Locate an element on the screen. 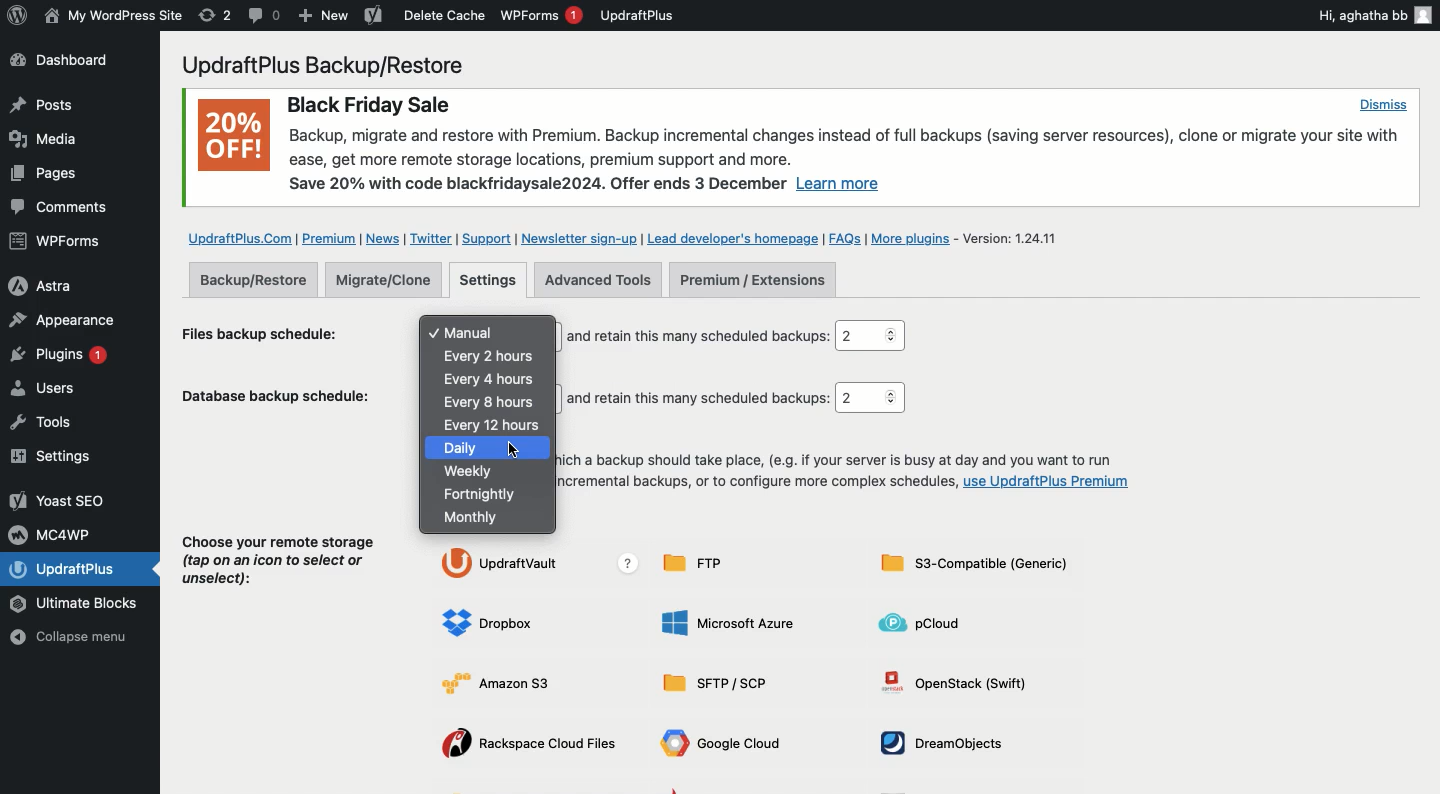 This screenshot has width=1440, height=794. WPForms 1 is located at coordinates (541, 15).